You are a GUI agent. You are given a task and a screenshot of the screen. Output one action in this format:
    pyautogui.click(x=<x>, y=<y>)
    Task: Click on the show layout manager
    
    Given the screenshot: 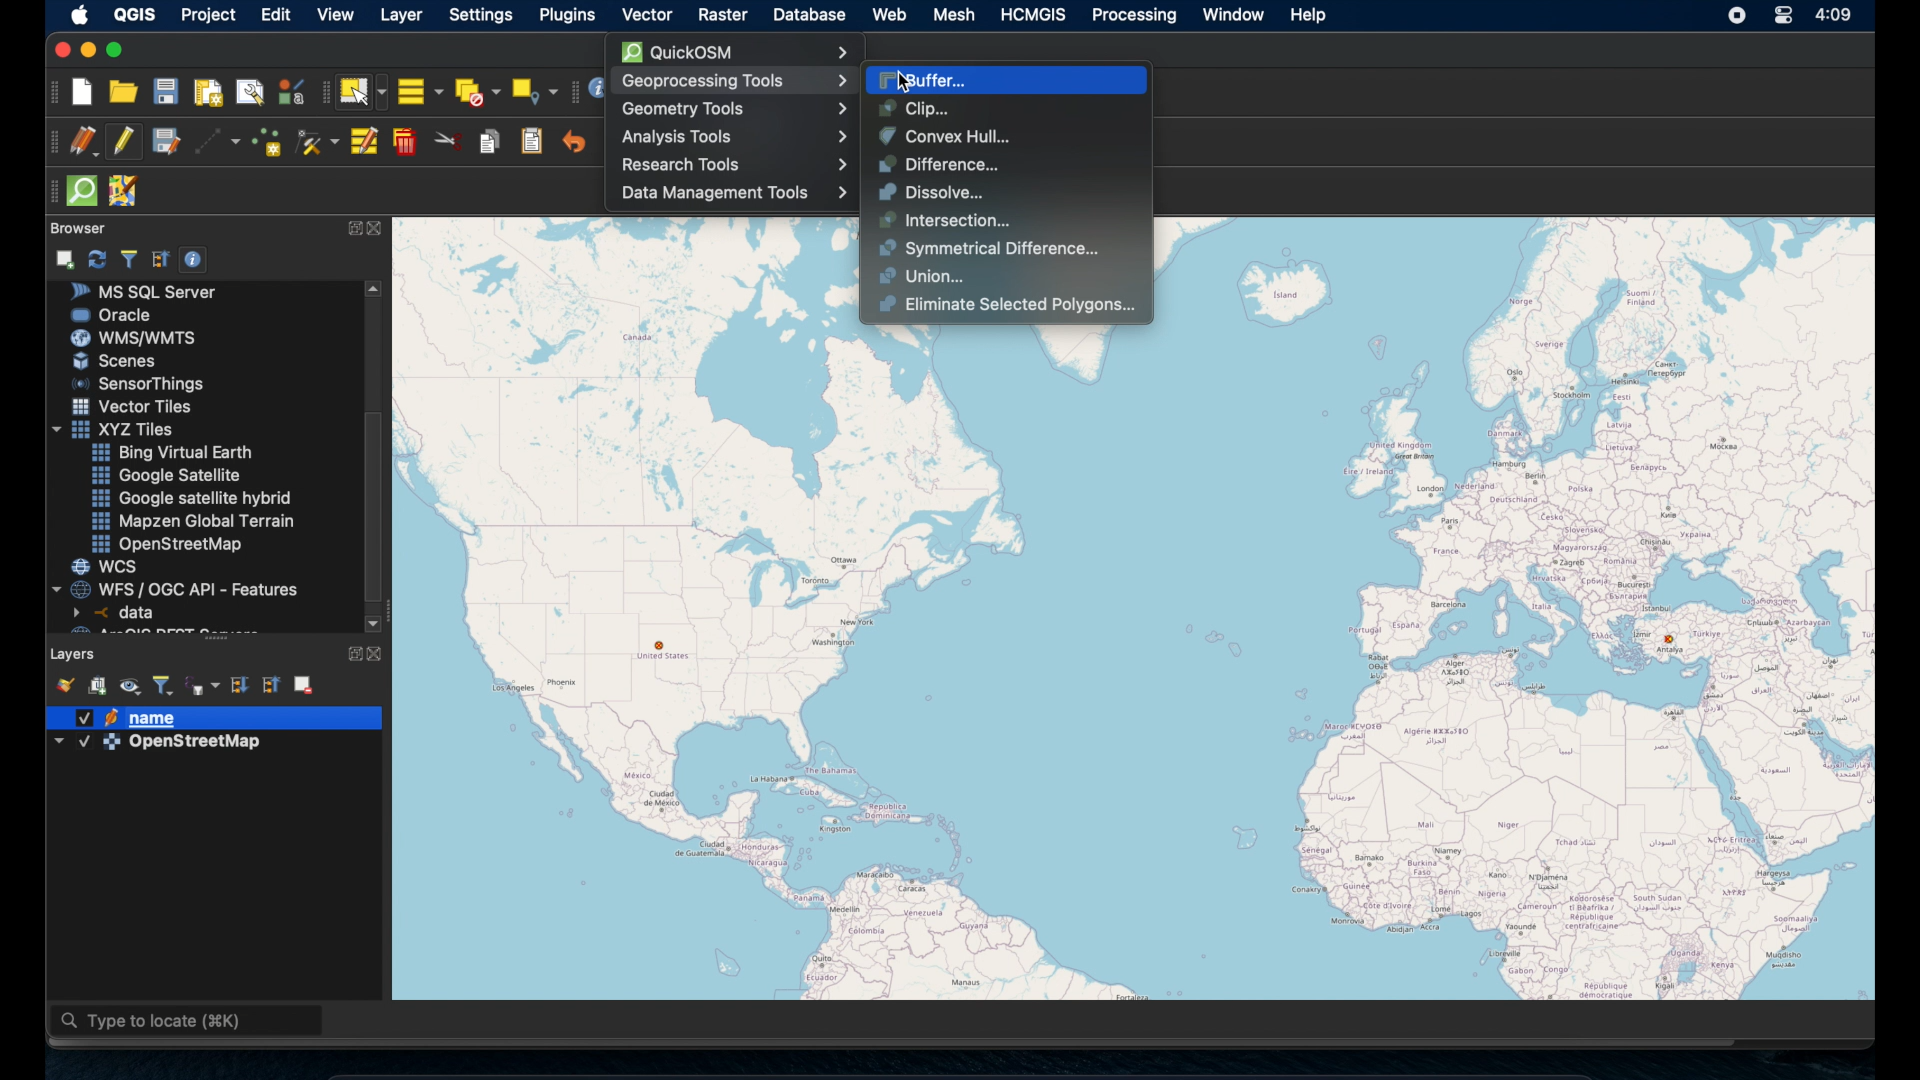 What is the action you would take?
    pyautogui.click(x=253, y=93)
    